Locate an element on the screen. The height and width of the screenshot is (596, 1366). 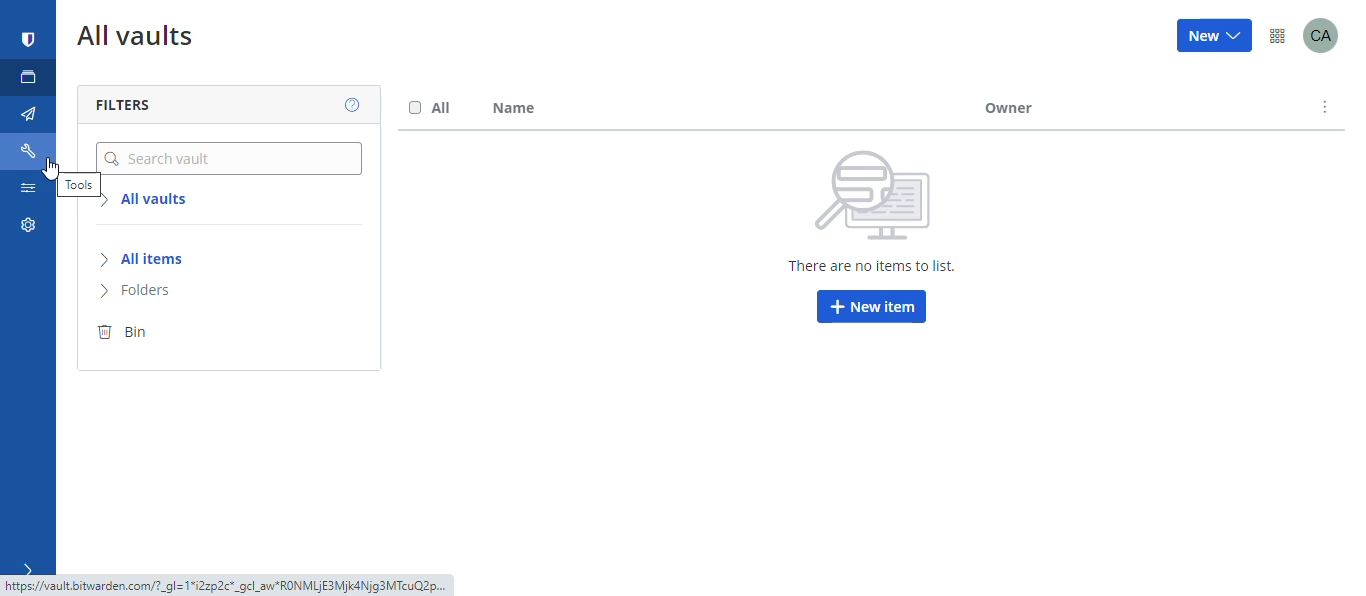
owner is located at coordinates (1014, 109).